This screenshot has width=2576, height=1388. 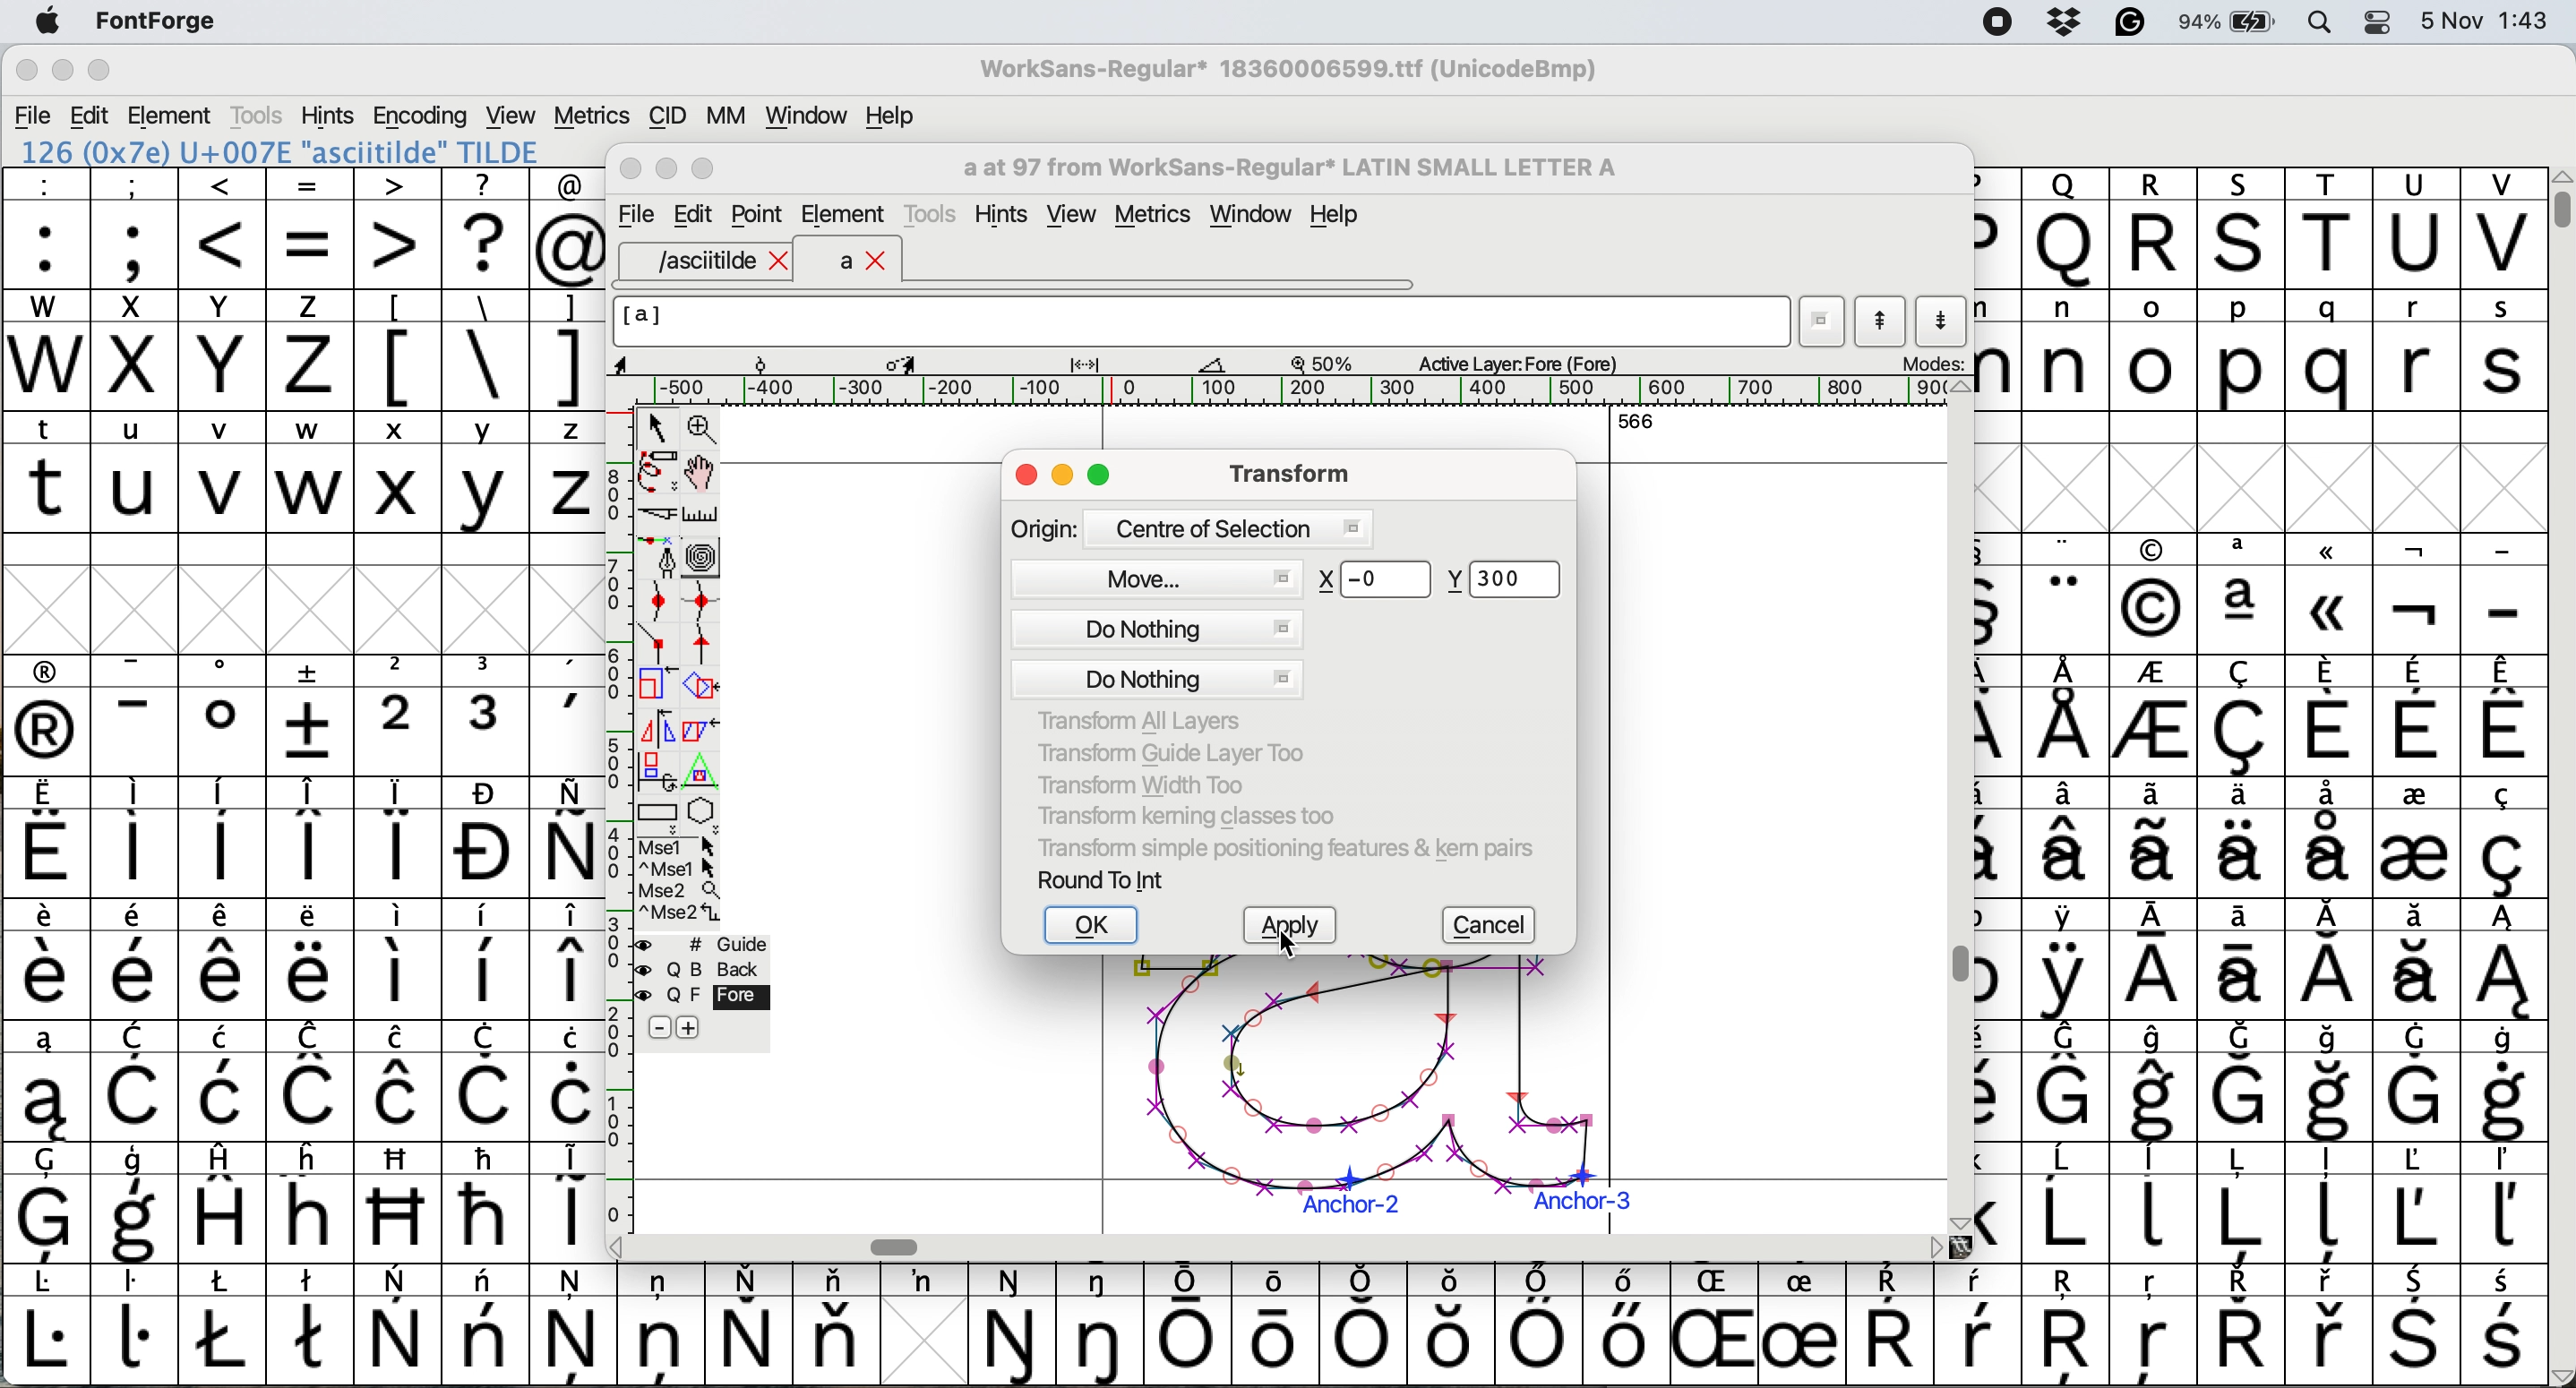 What do you see at coordinates (568, 716) in the screenshot?
I see `symbol` at bounding box center [568, 716].